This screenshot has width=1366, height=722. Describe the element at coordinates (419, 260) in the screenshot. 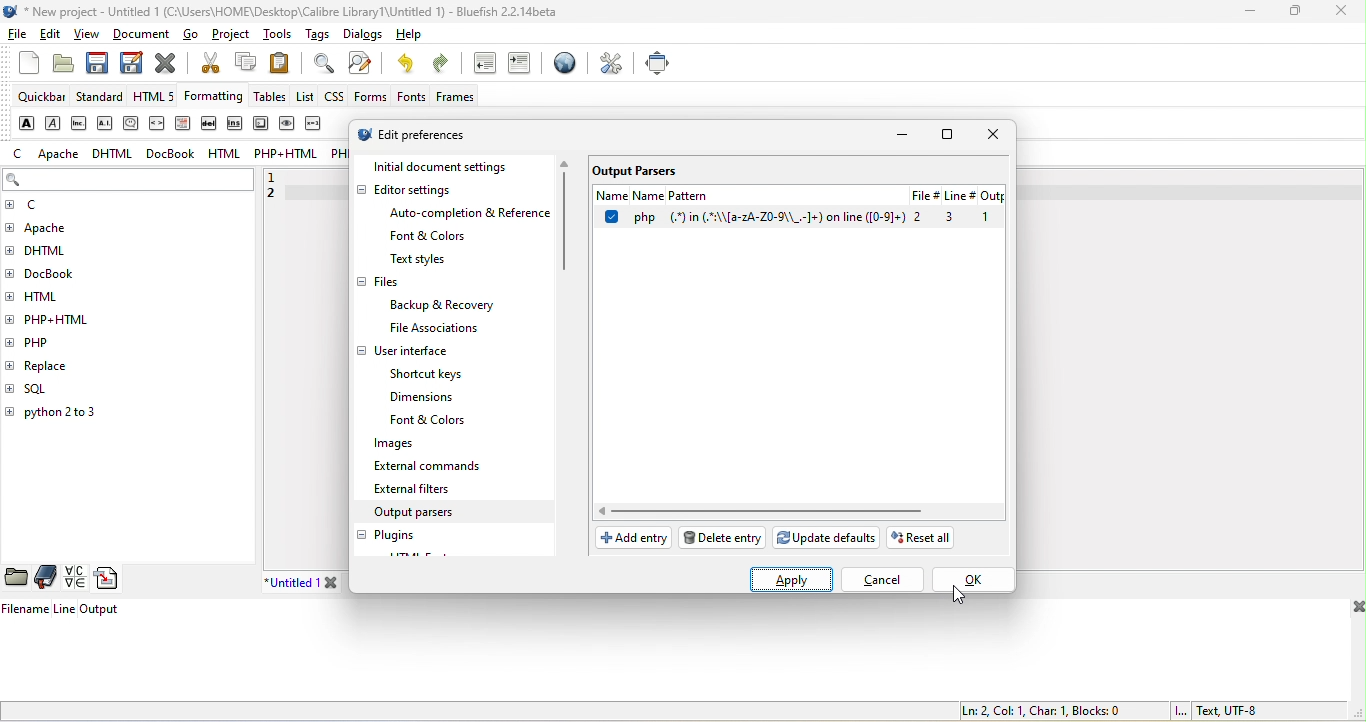

I see `text style` at that location.